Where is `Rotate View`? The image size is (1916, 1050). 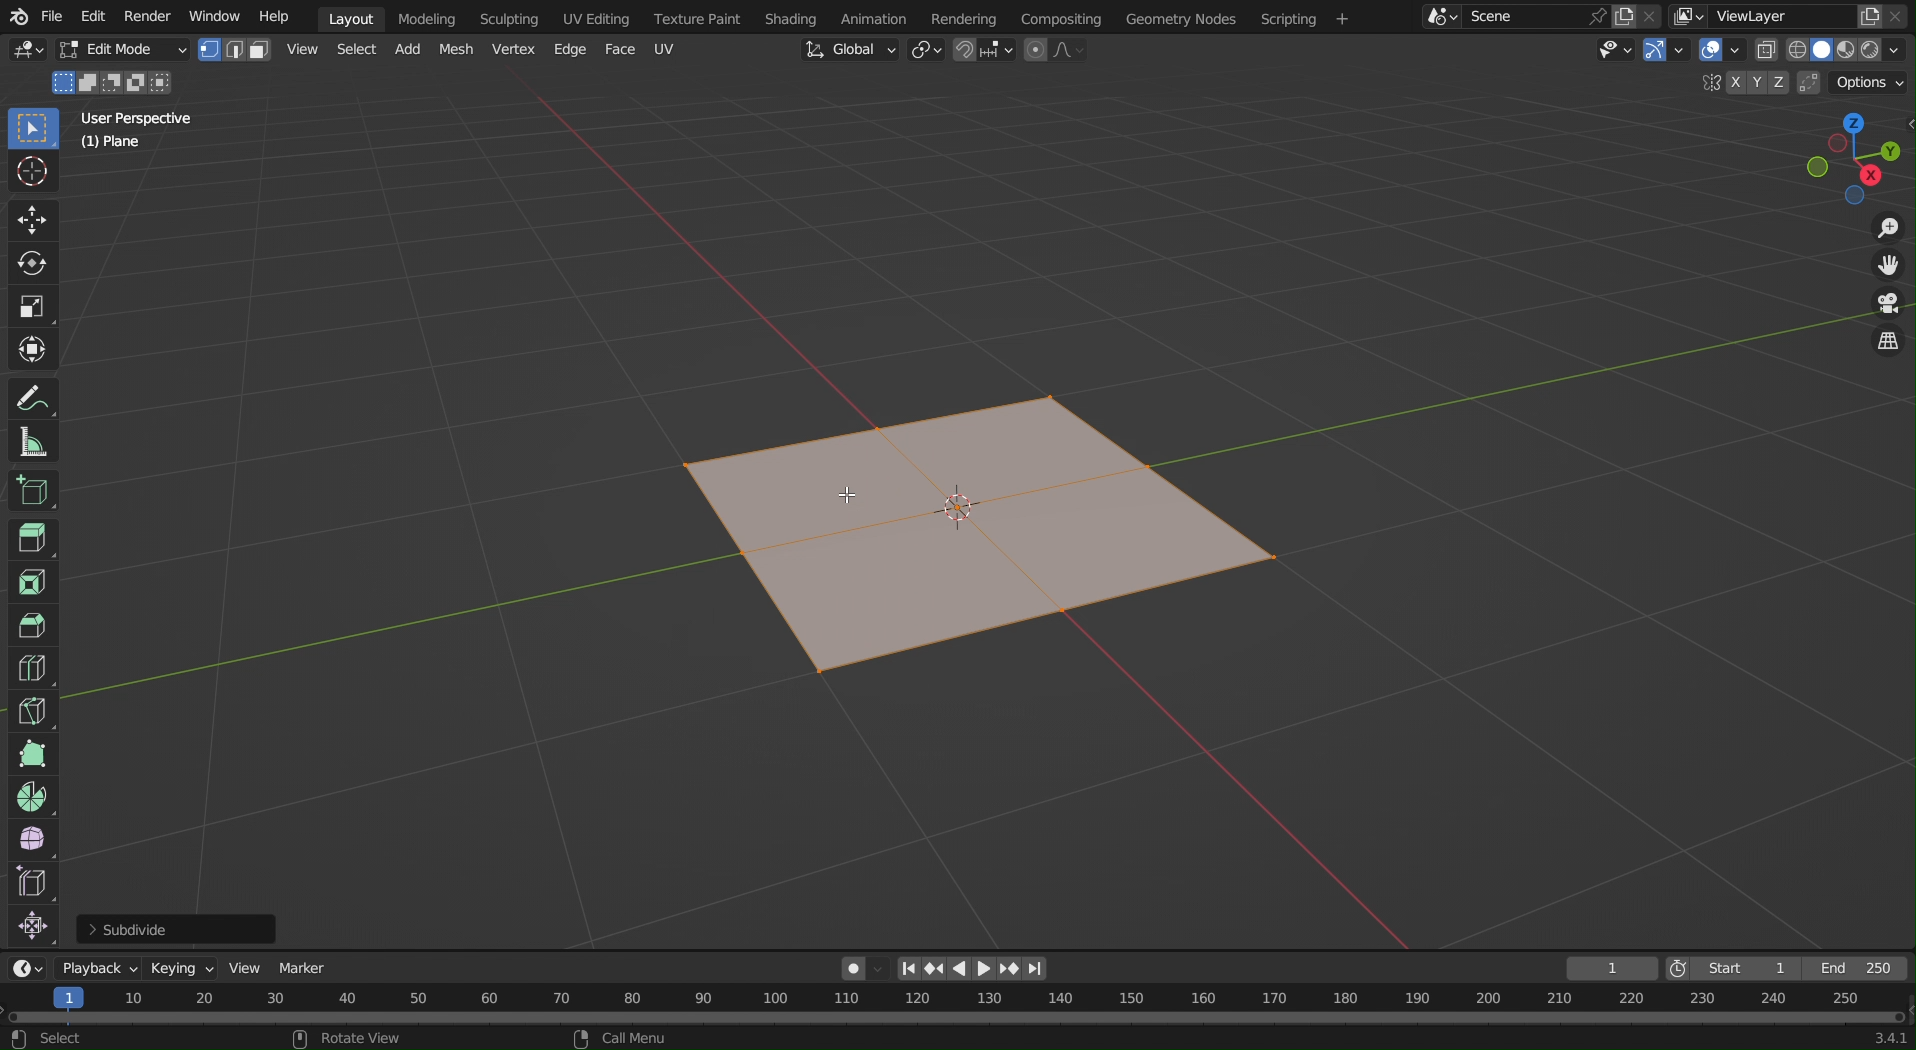 Rotate View is located at coordinates (356, 1039).